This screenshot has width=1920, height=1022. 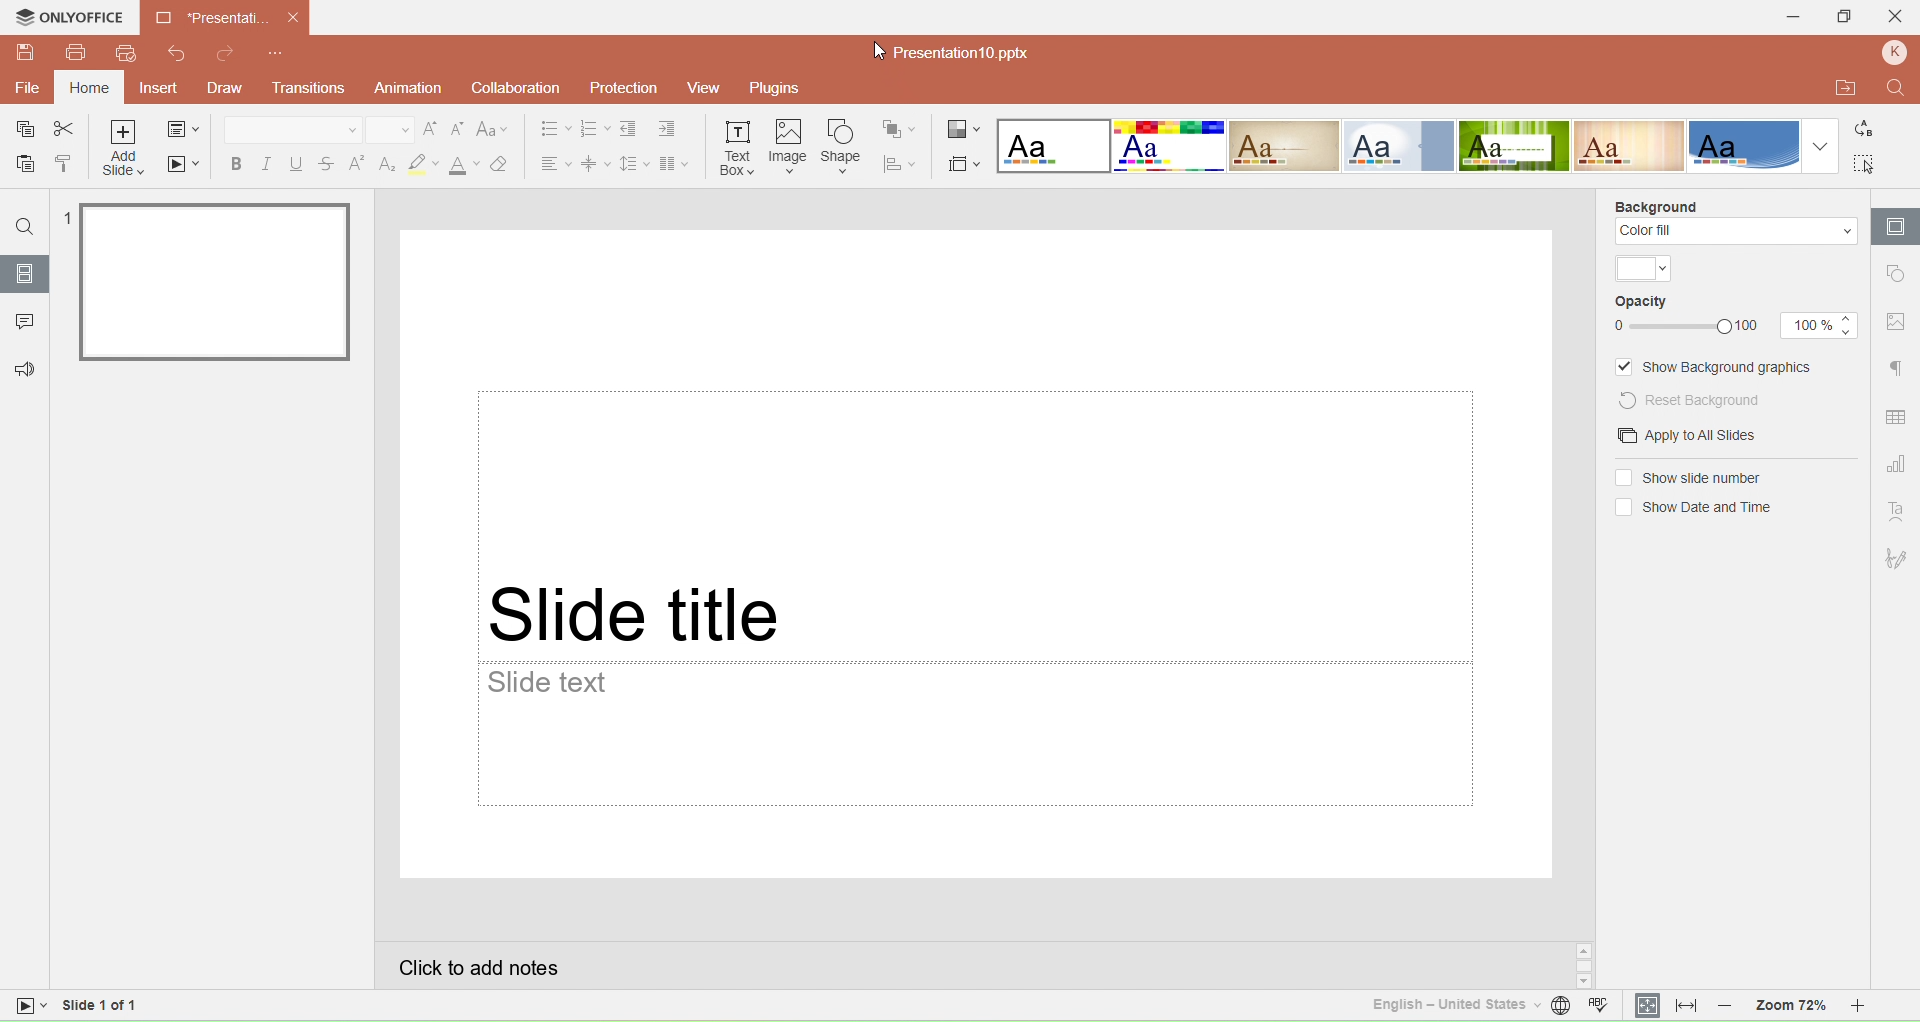 What do you see at coordinates (20, 131) in the screenshot?
I see `Save` at bounding box center [20, 131].